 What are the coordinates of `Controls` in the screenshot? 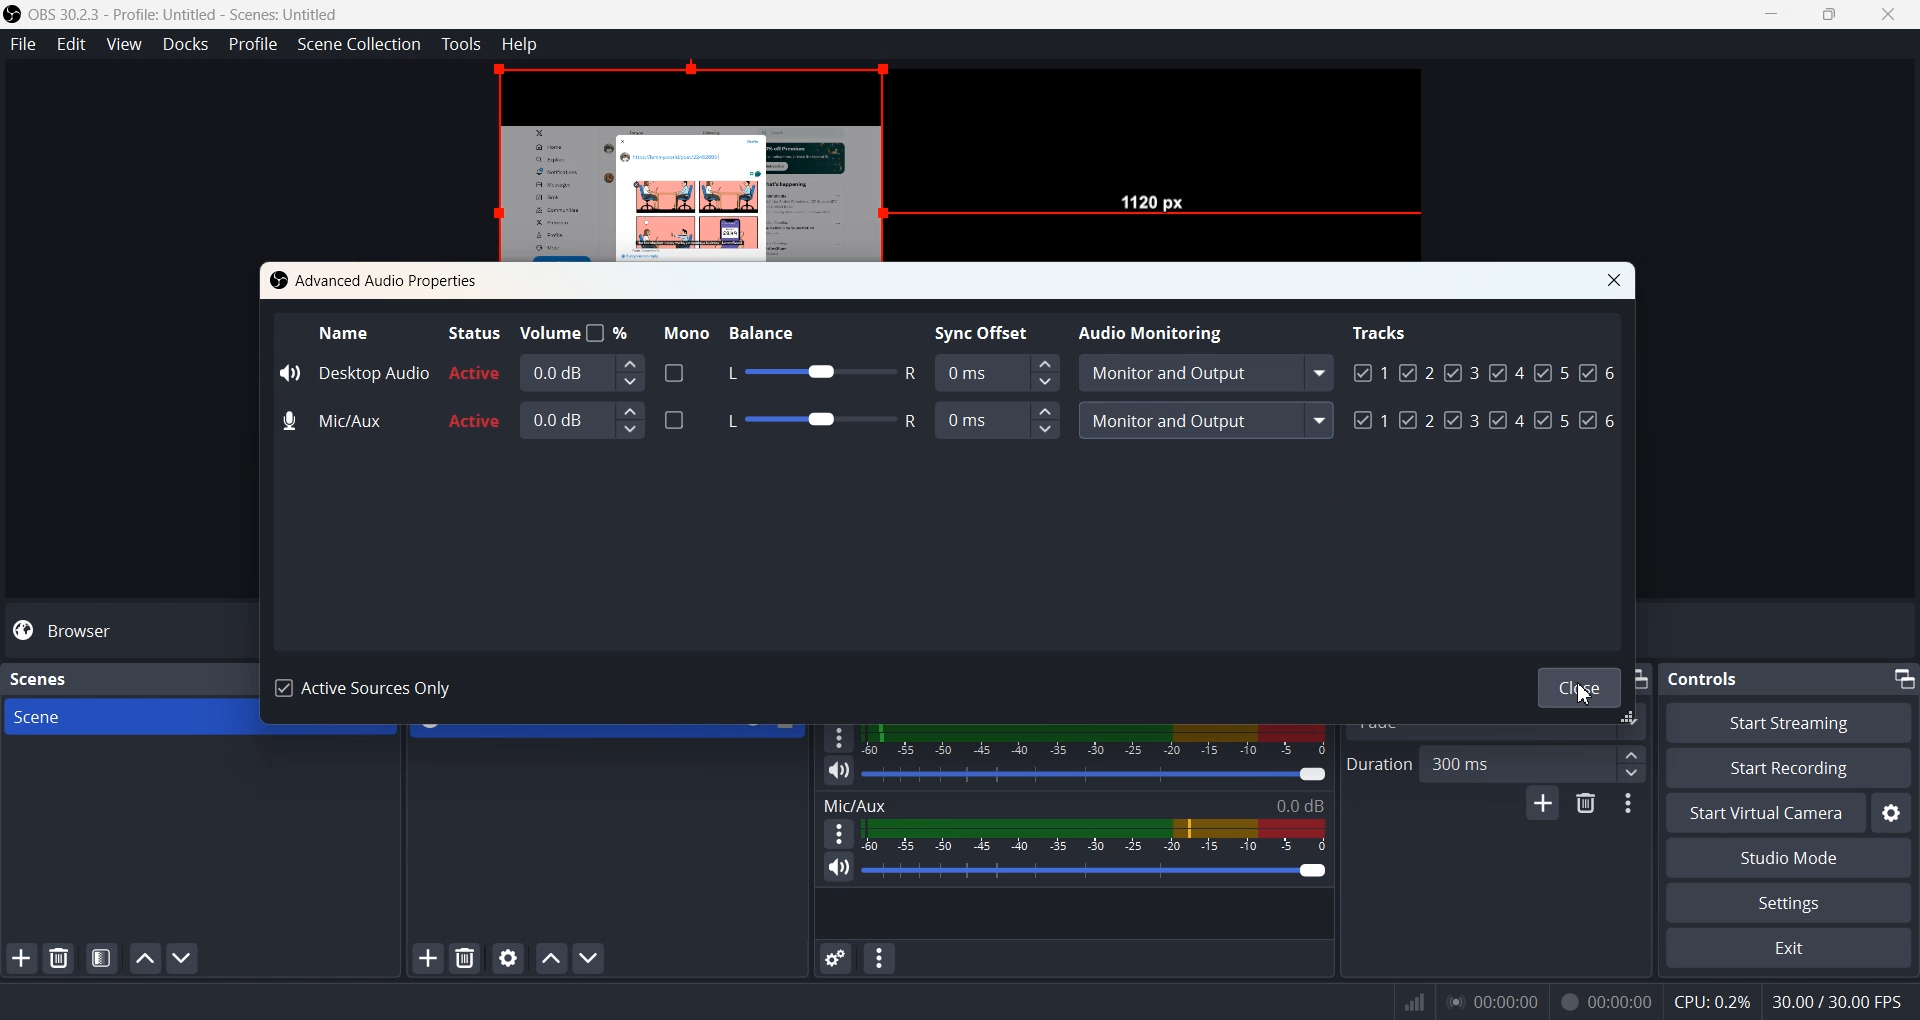 It's located at (1711, 677).